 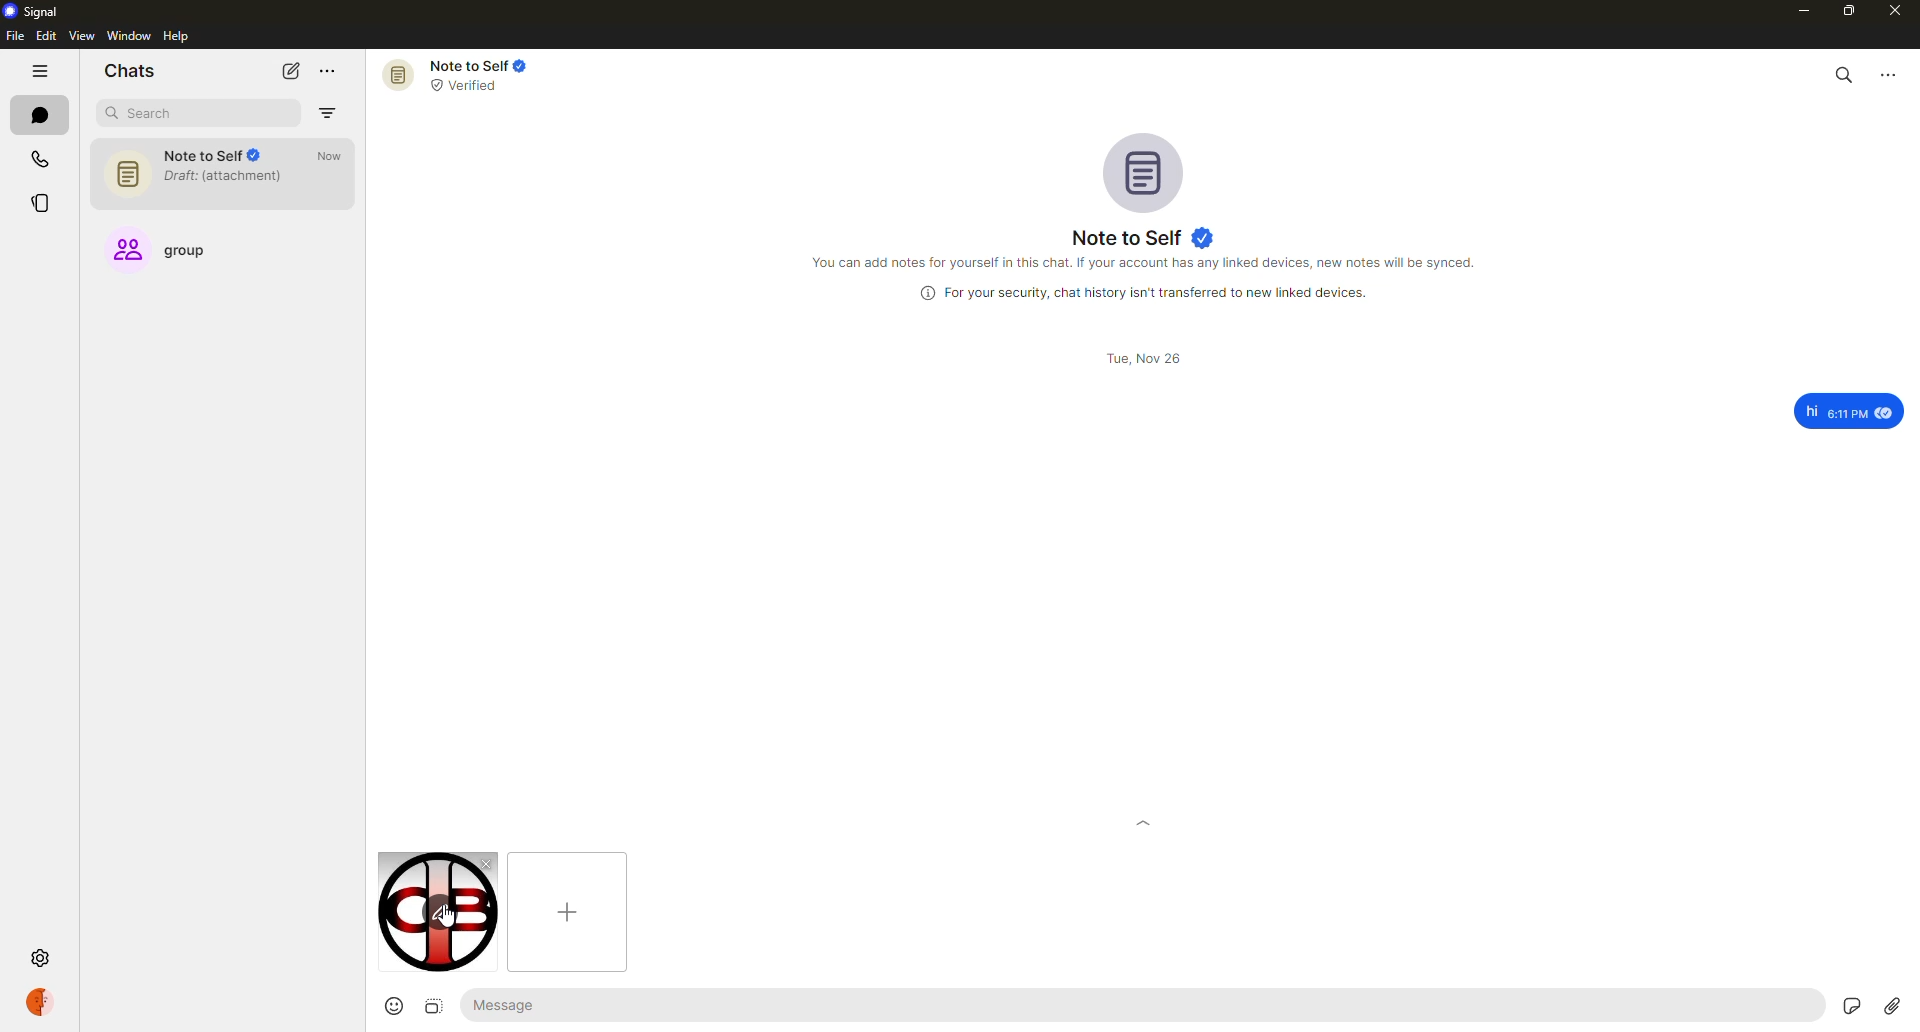 What do you see at coordinates (229, 172) in the screenshot?
I see `note to self` at bounding box center [229, 172].